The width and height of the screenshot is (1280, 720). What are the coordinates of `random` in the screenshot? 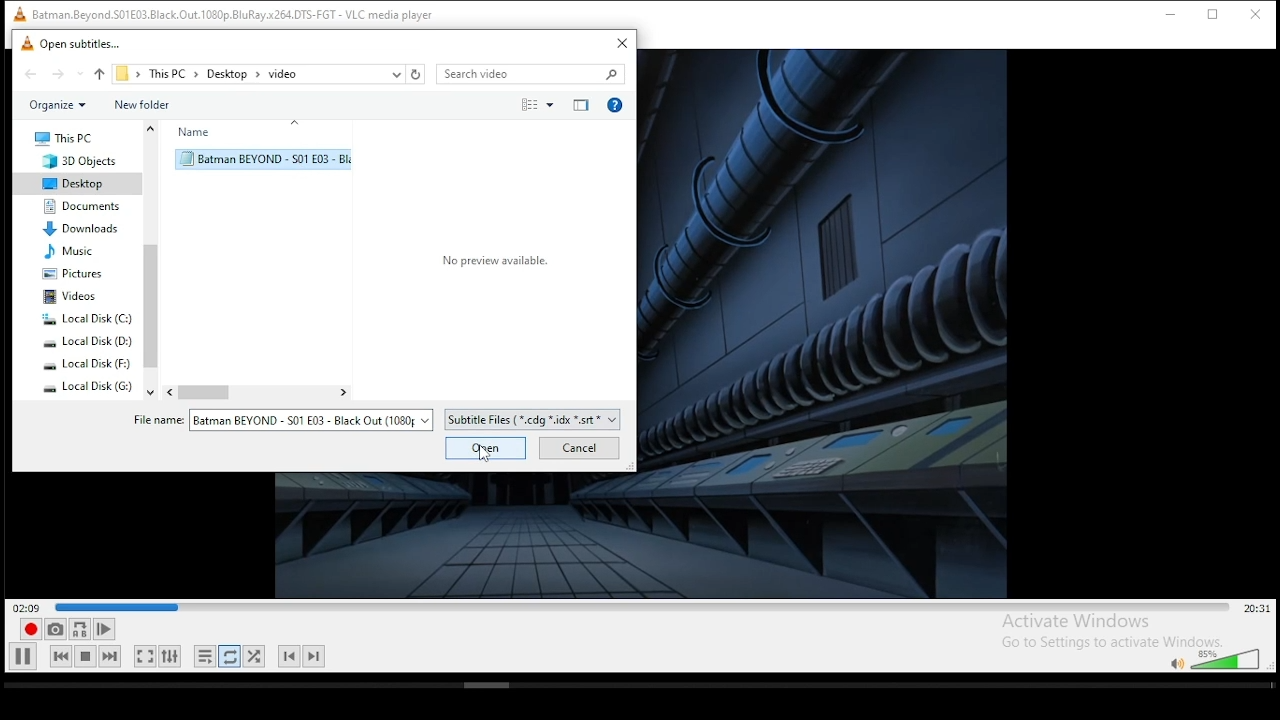 It's located at (254, 656).